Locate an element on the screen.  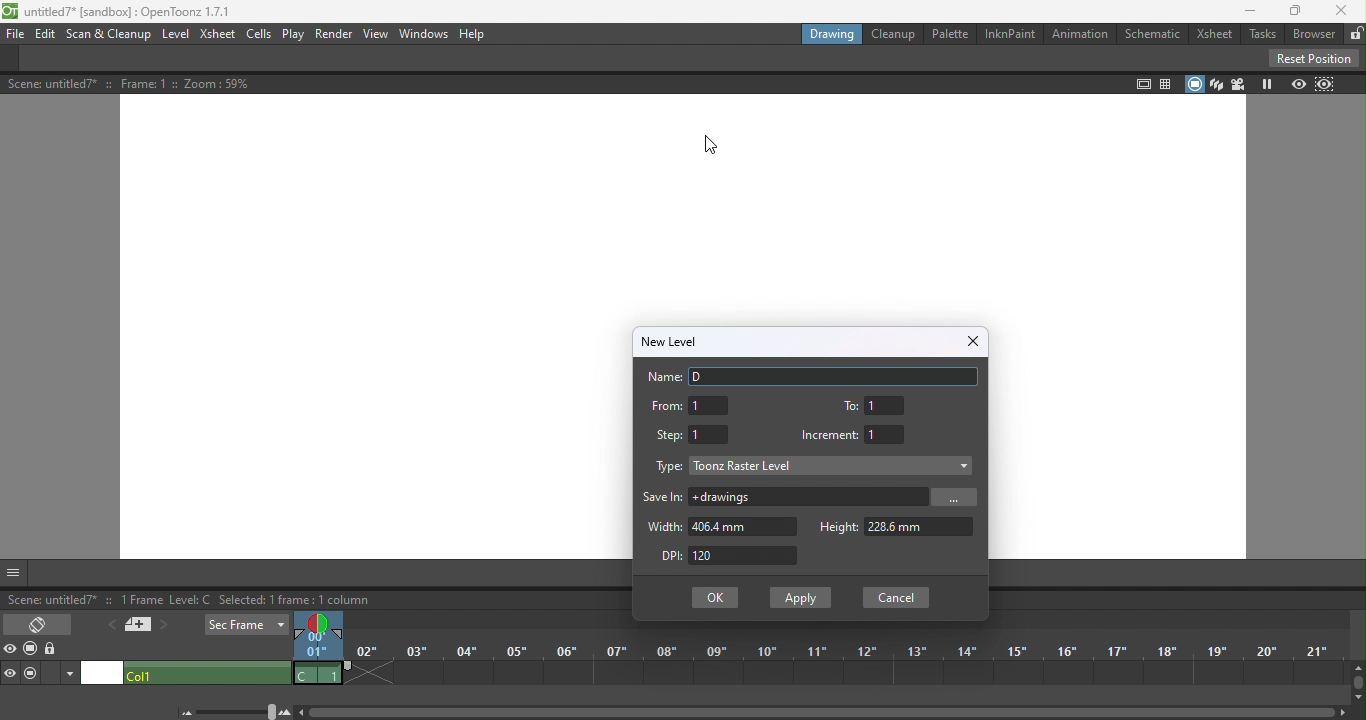
Cursor is located at coordinates (702, 138).